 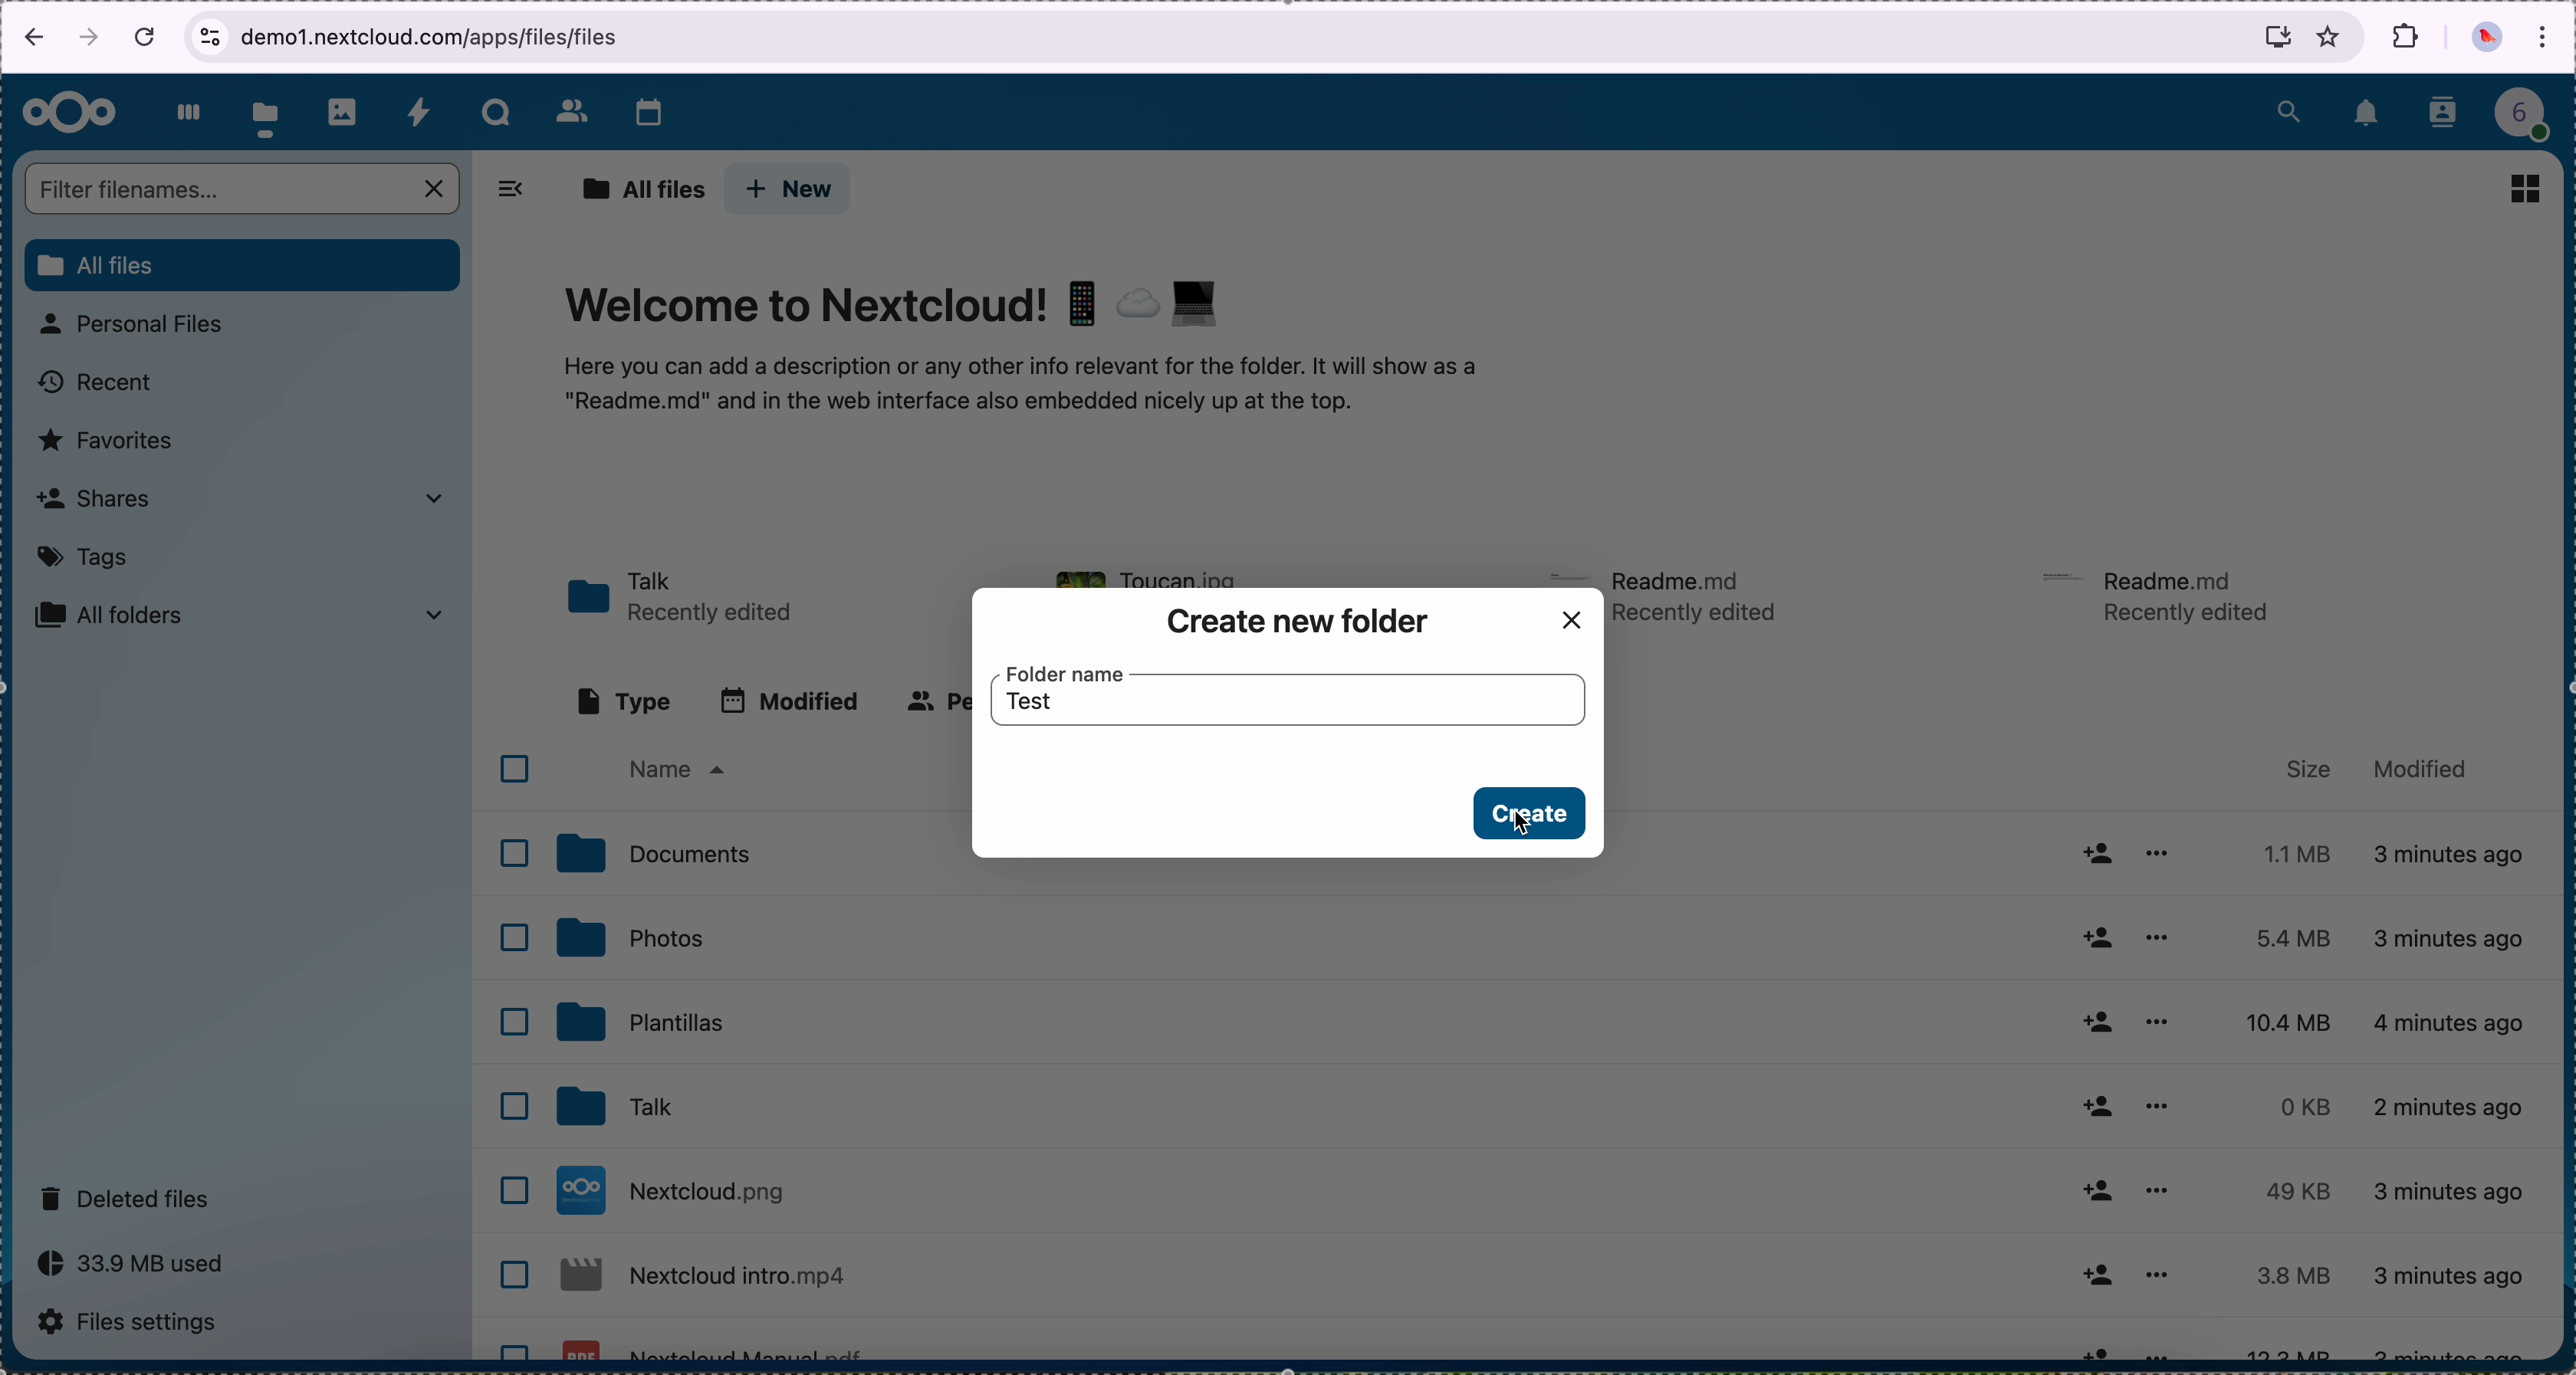 I want to click on 4 minutes ago, so click(x=2452, y=1275).